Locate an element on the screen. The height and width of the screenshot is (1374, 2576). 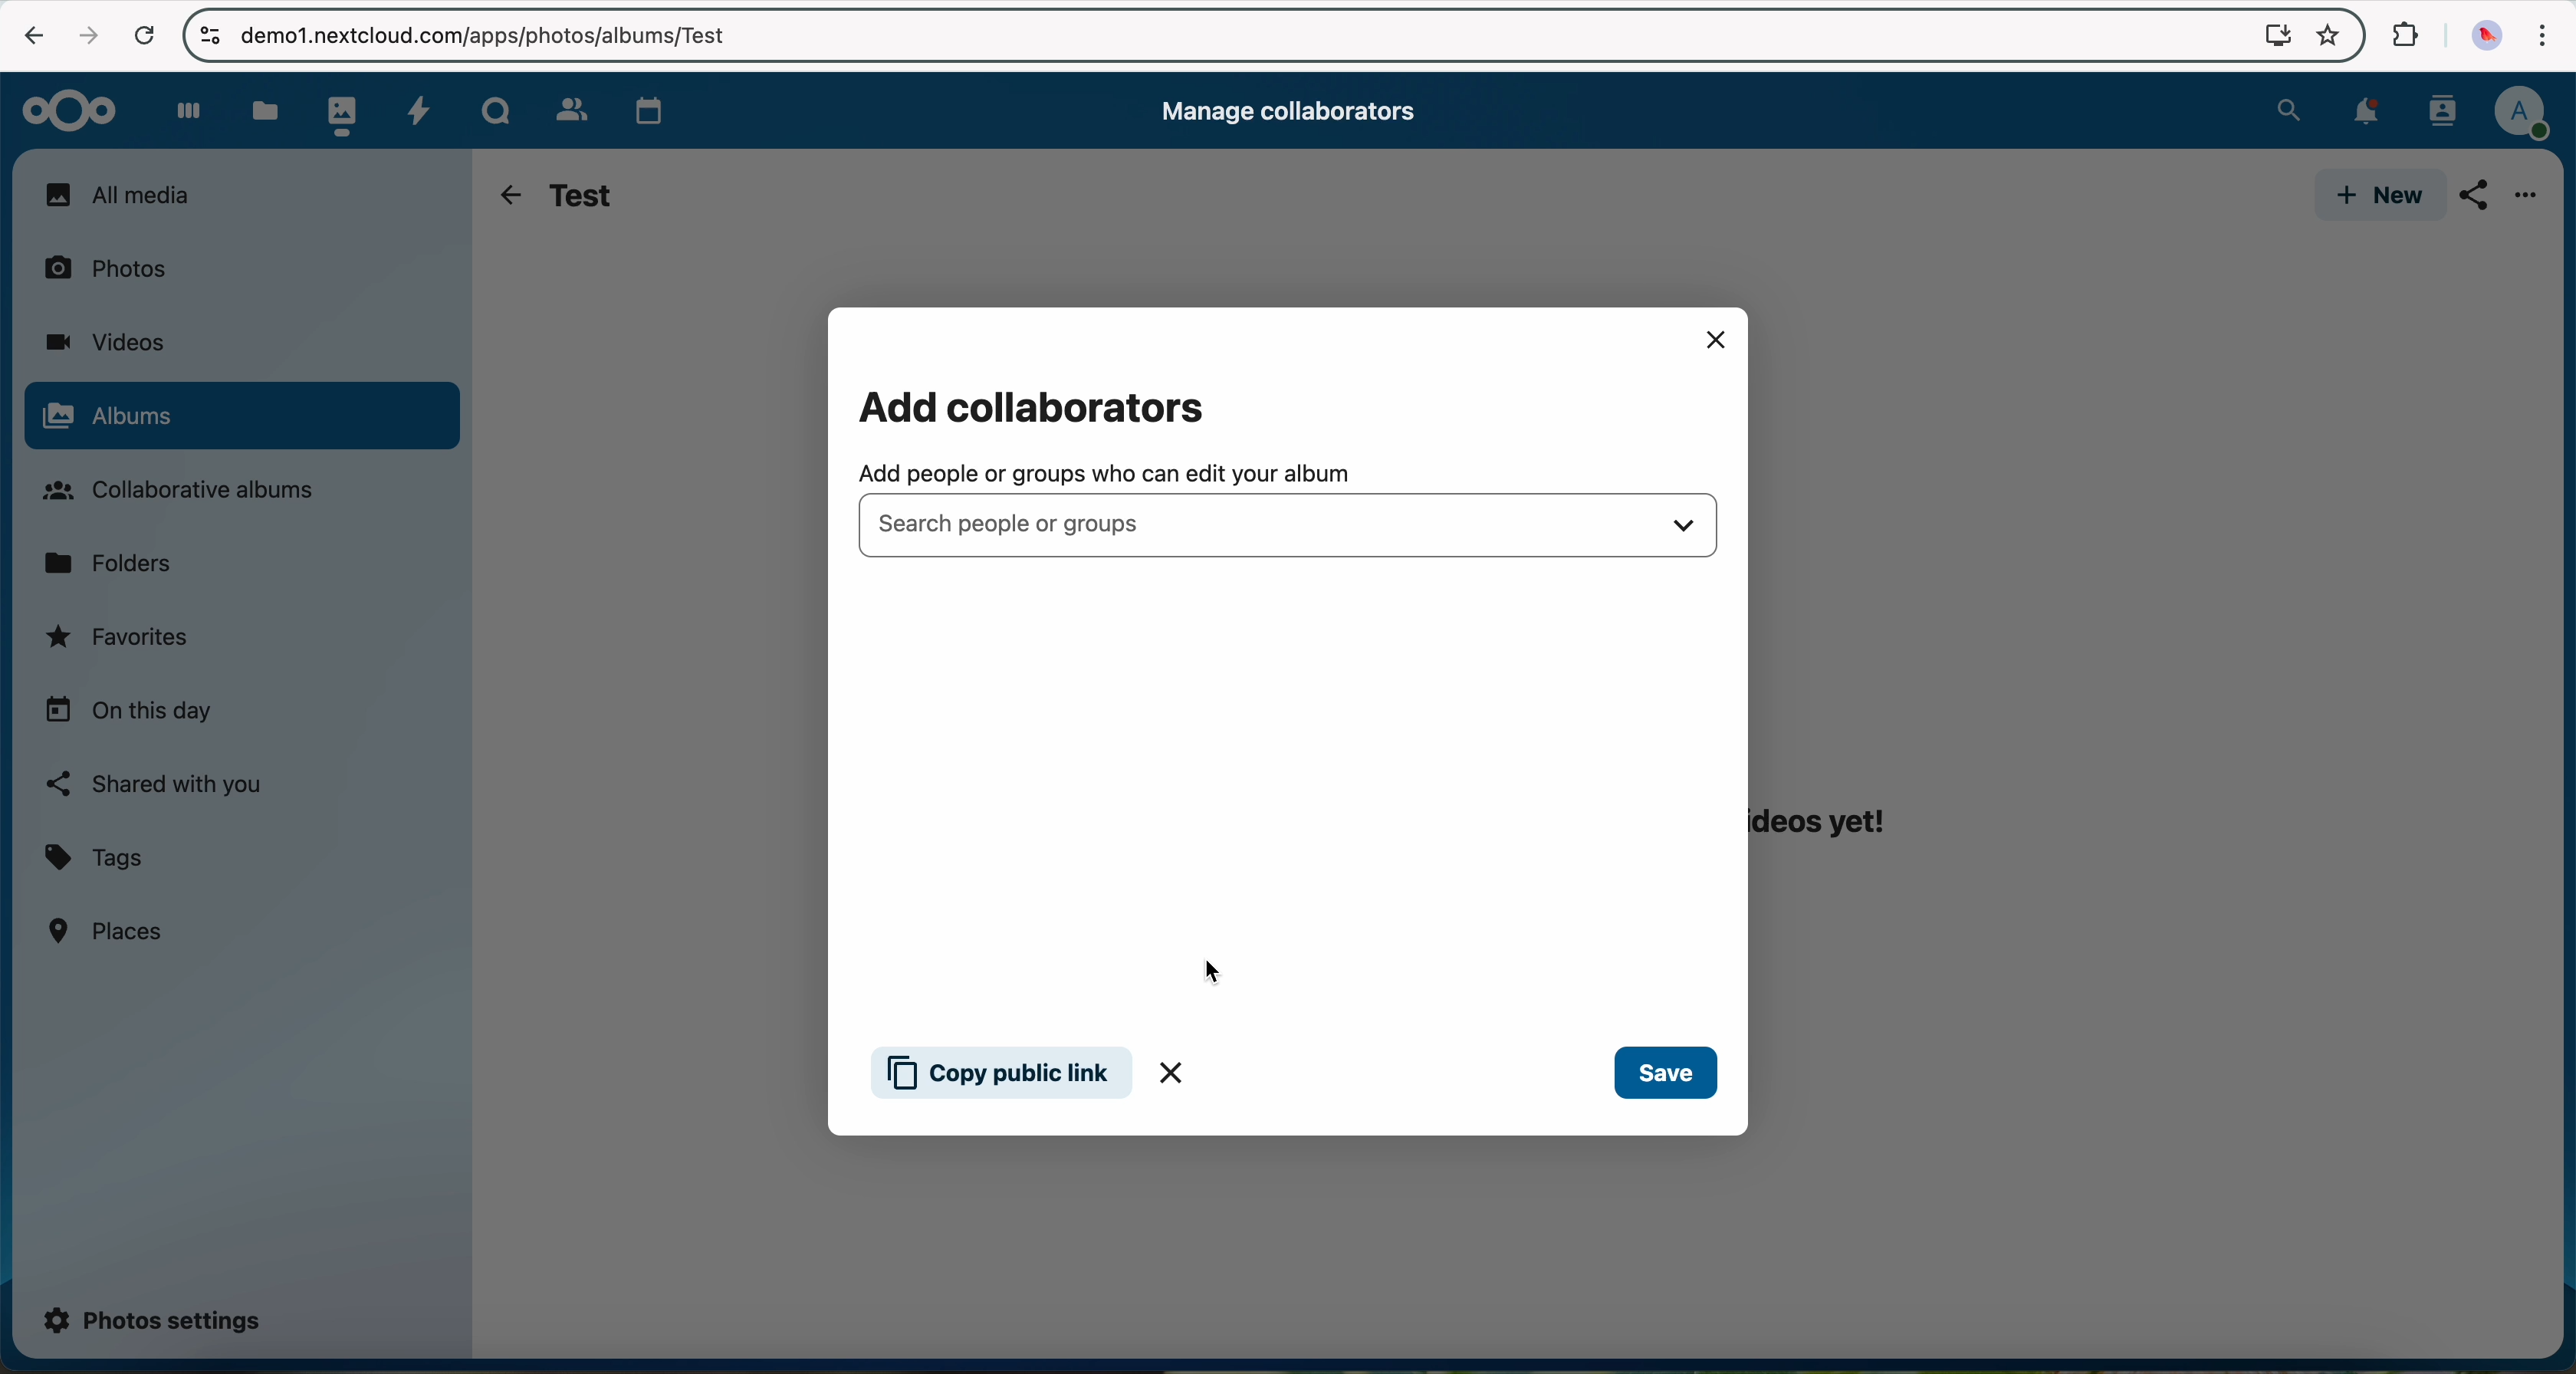
customize and control Google Chrome is located at coordinates (2540, 40).